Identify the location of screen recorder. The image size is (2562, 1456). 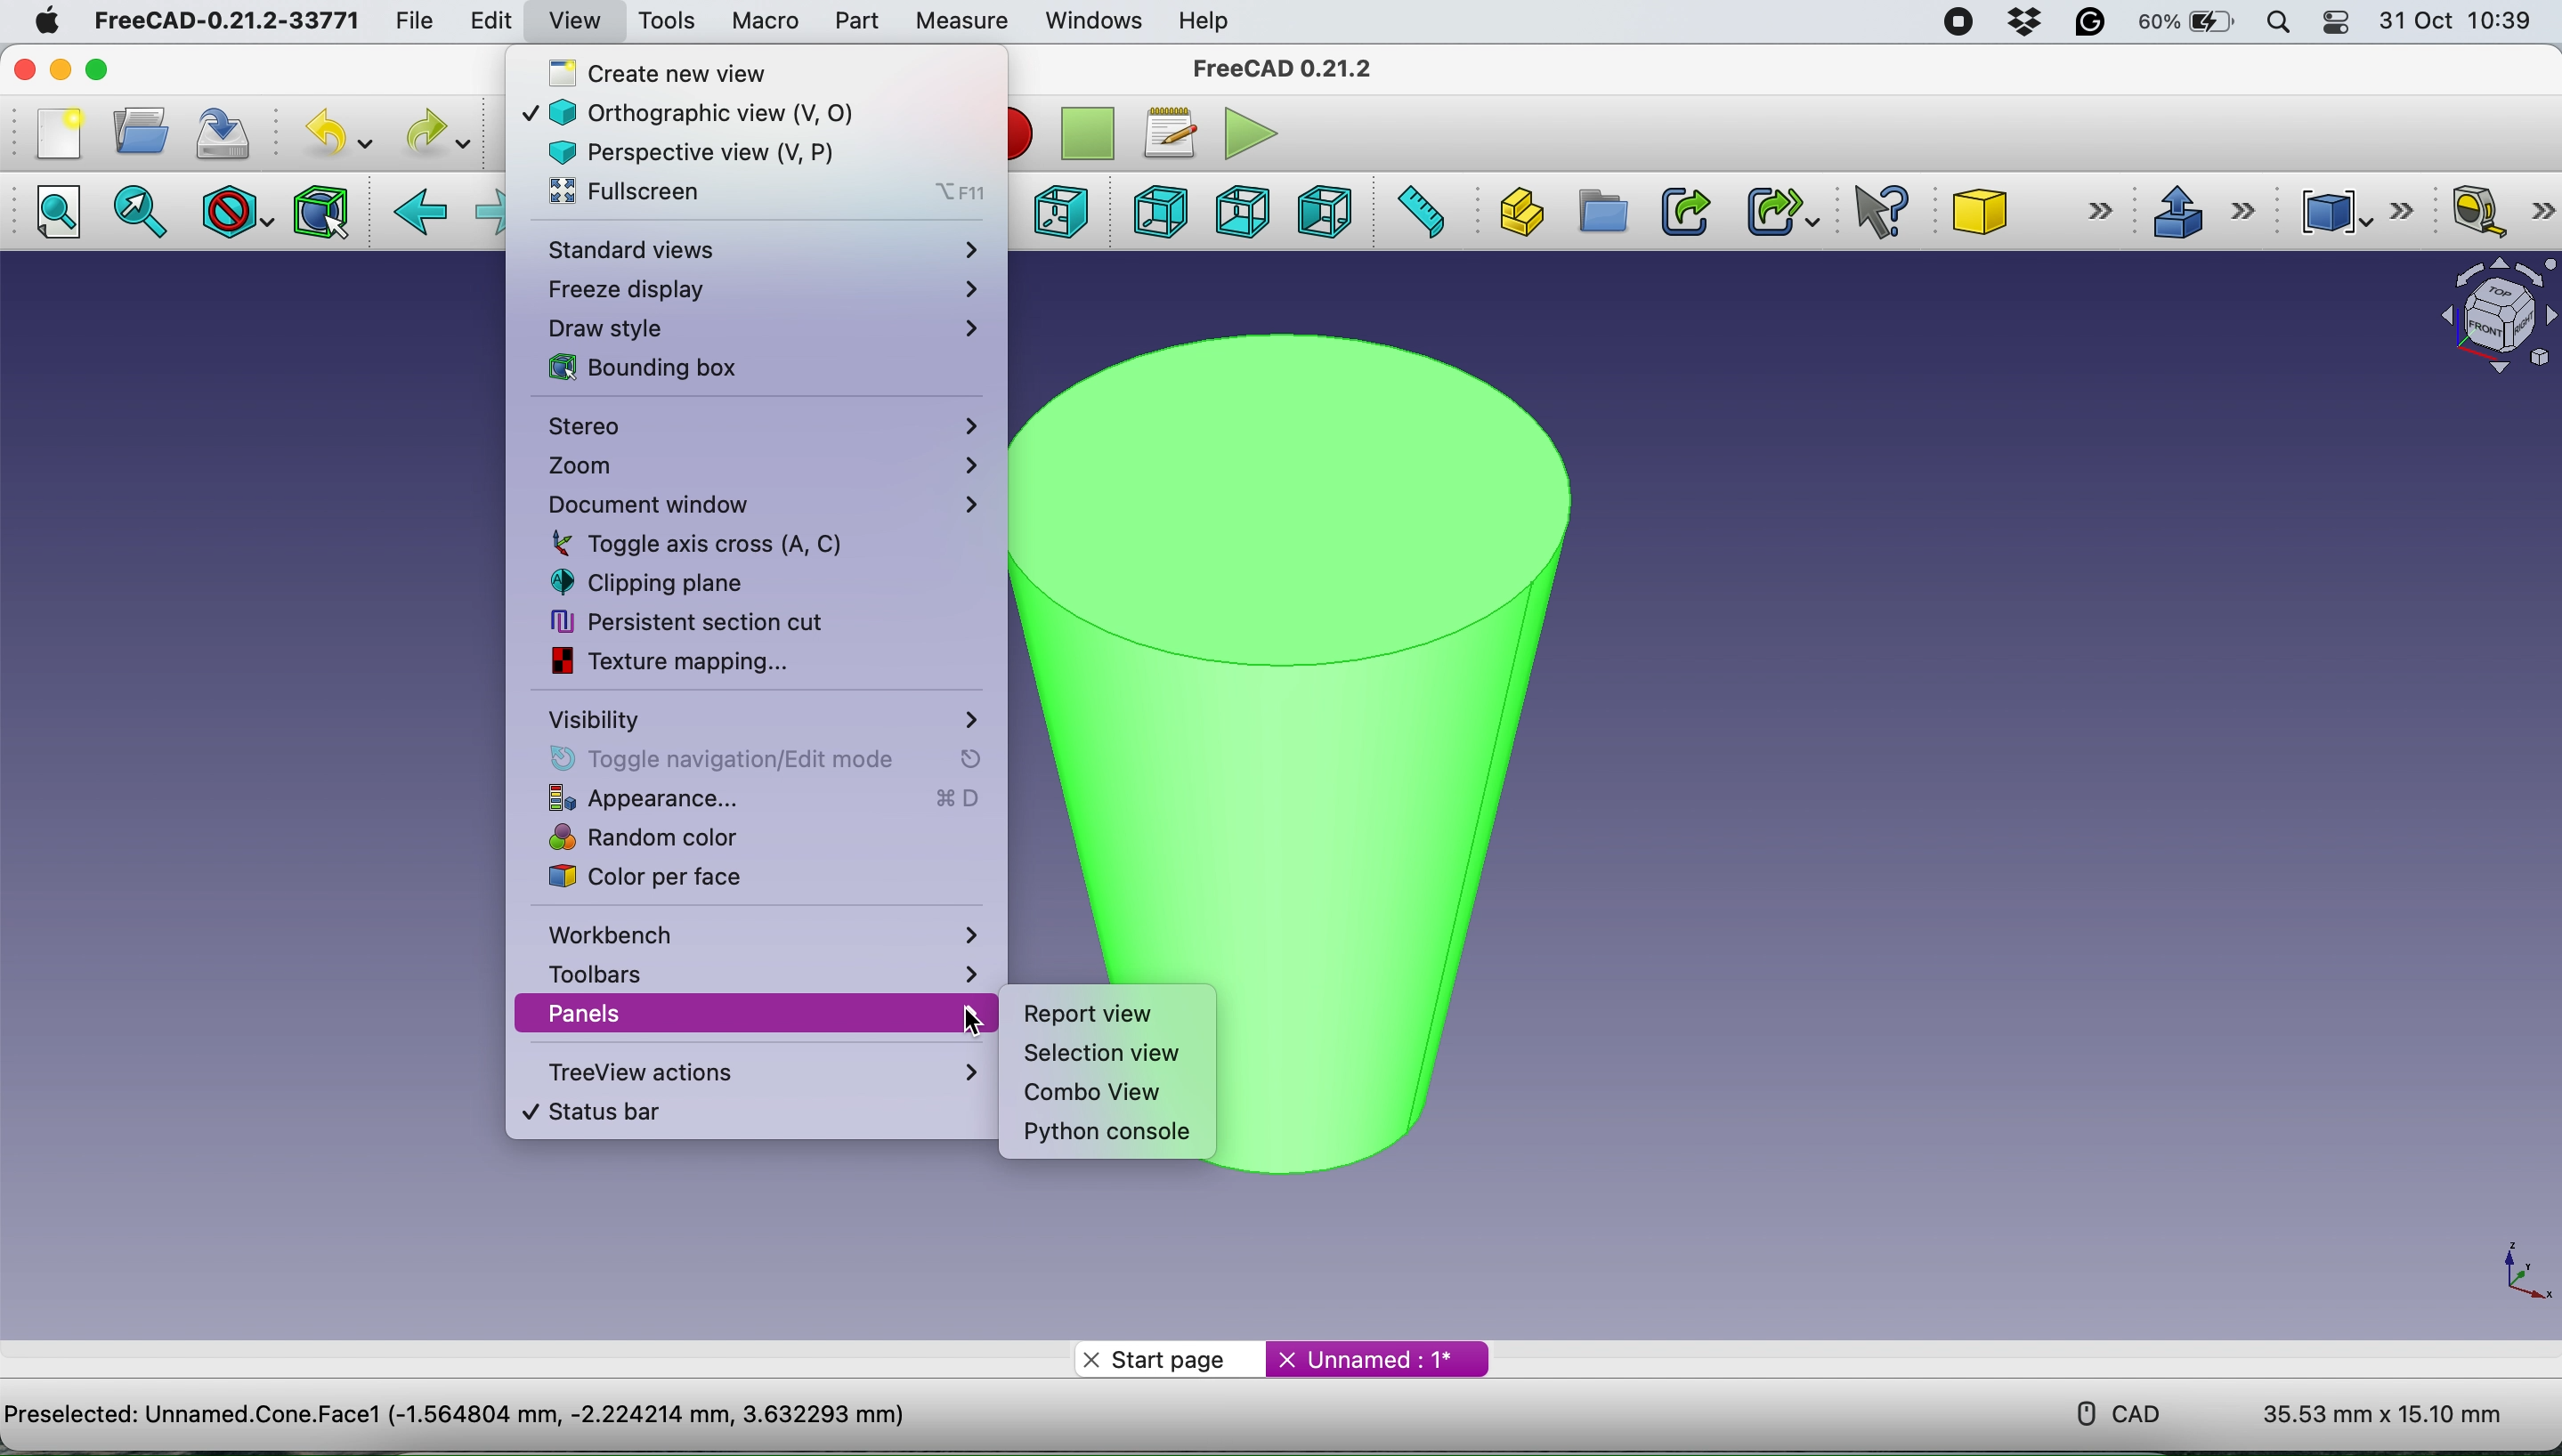
(1951, 21).